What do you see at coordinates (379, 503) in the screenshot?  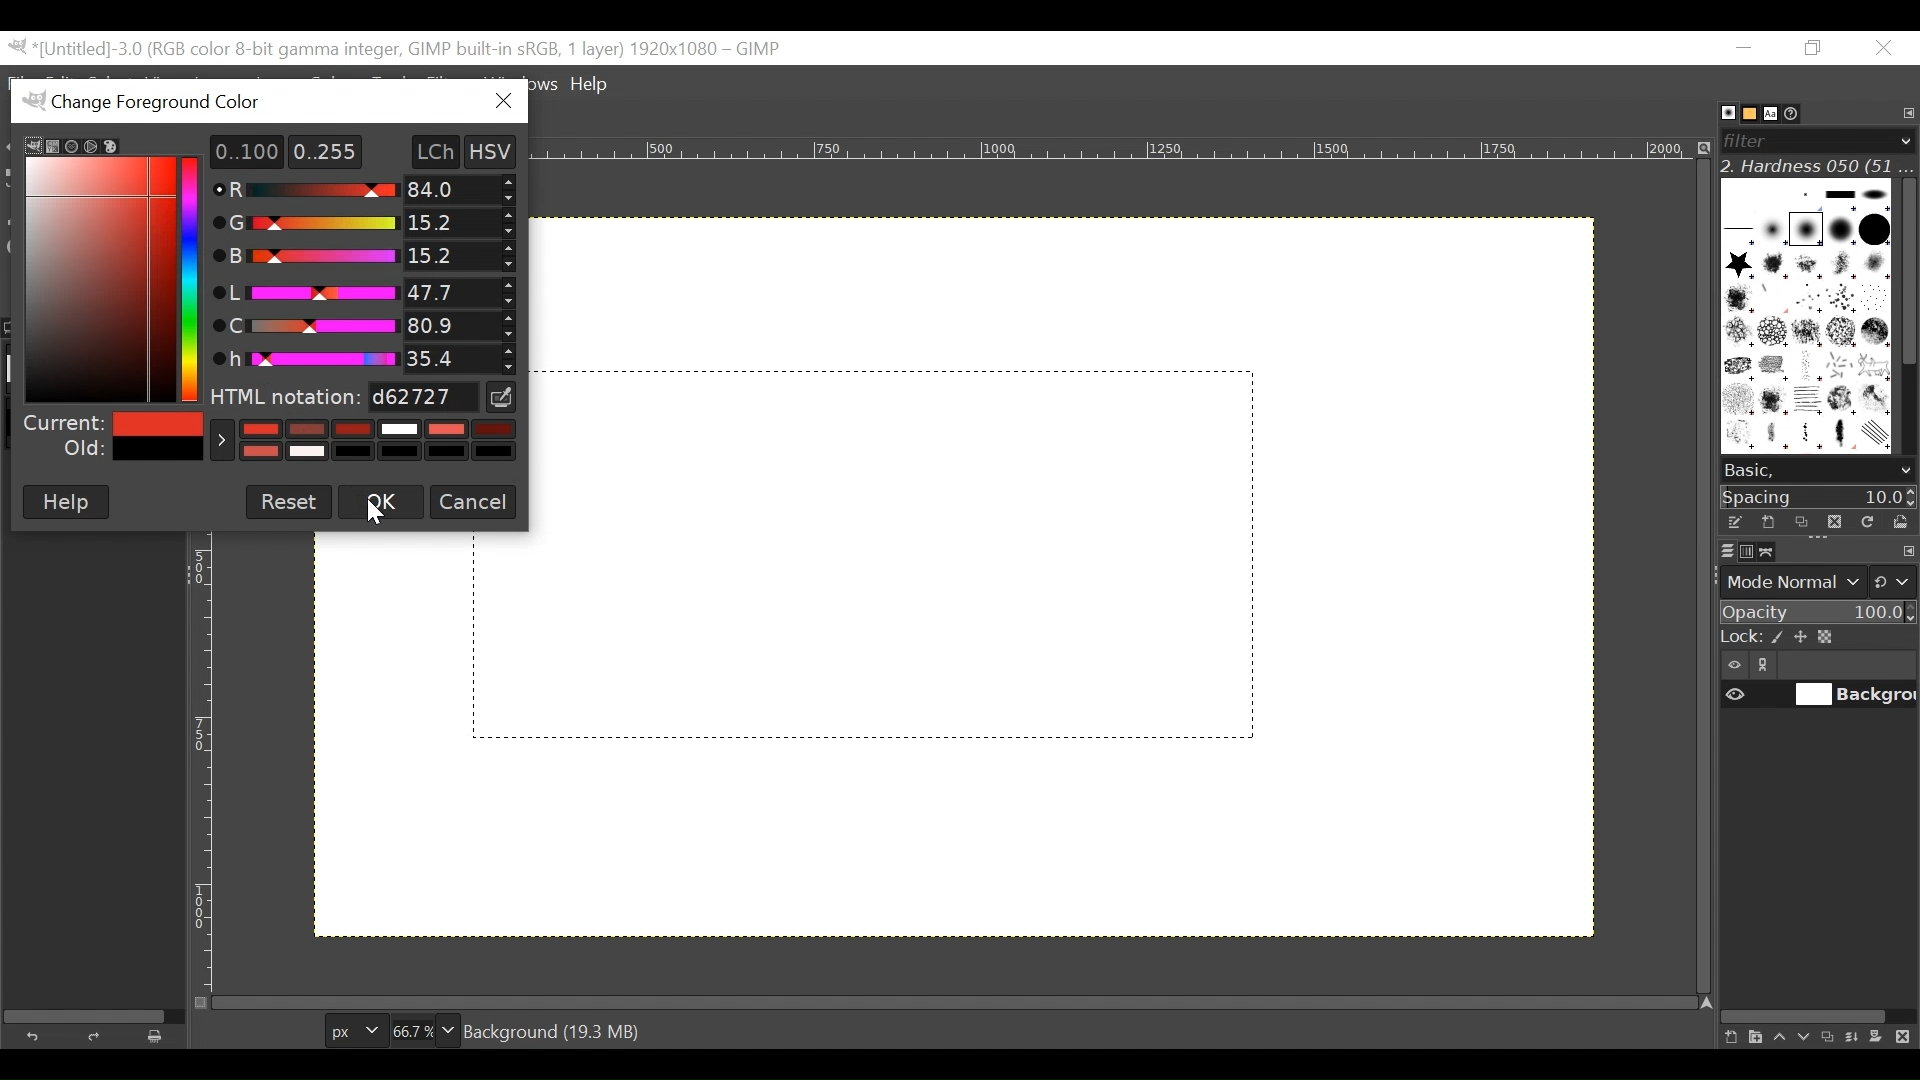 I see `OK` at bounding box center [379, 503].